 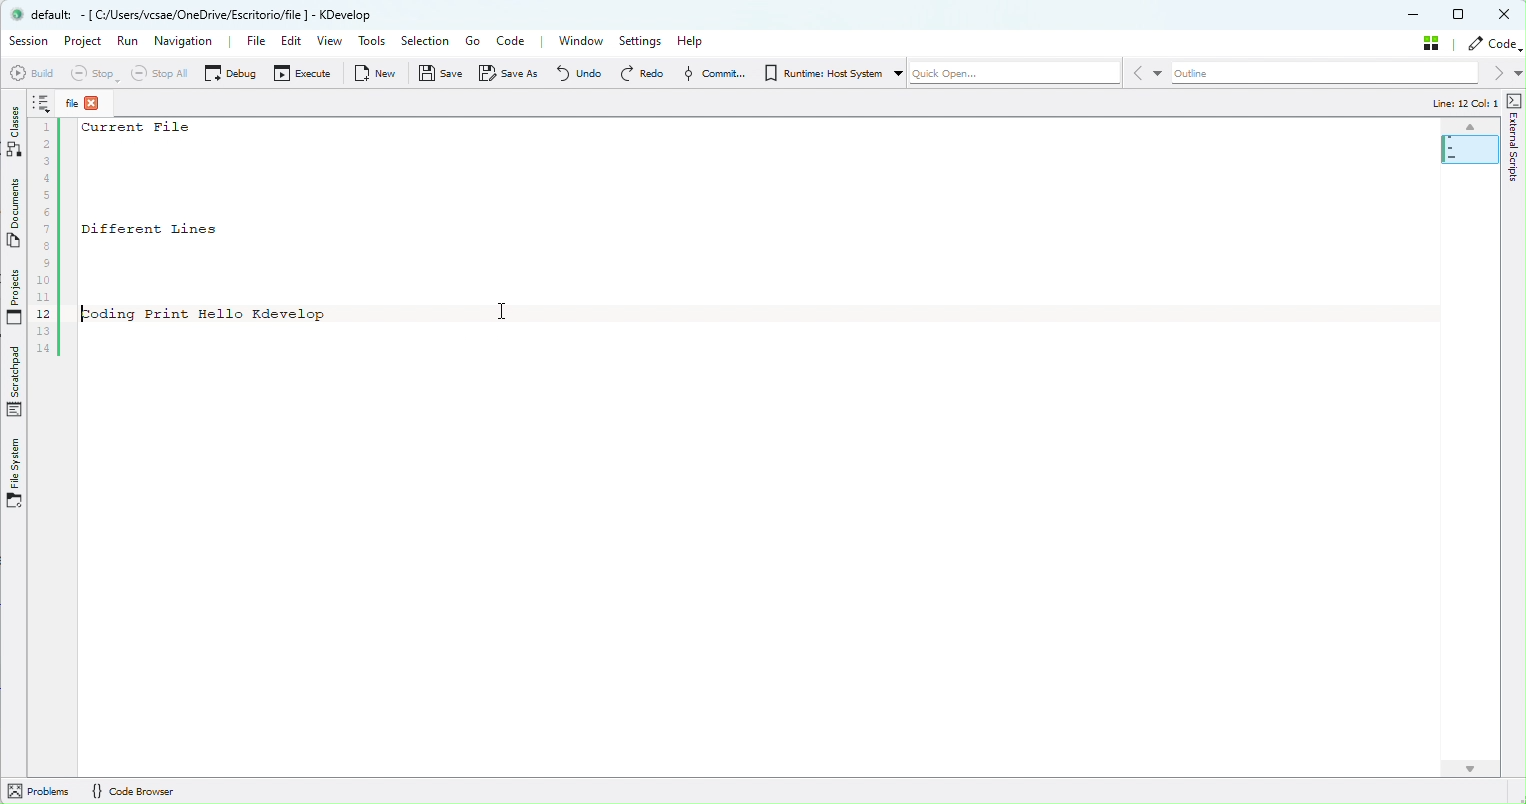 I want to click on Outline, so click(x=1328, y=76).